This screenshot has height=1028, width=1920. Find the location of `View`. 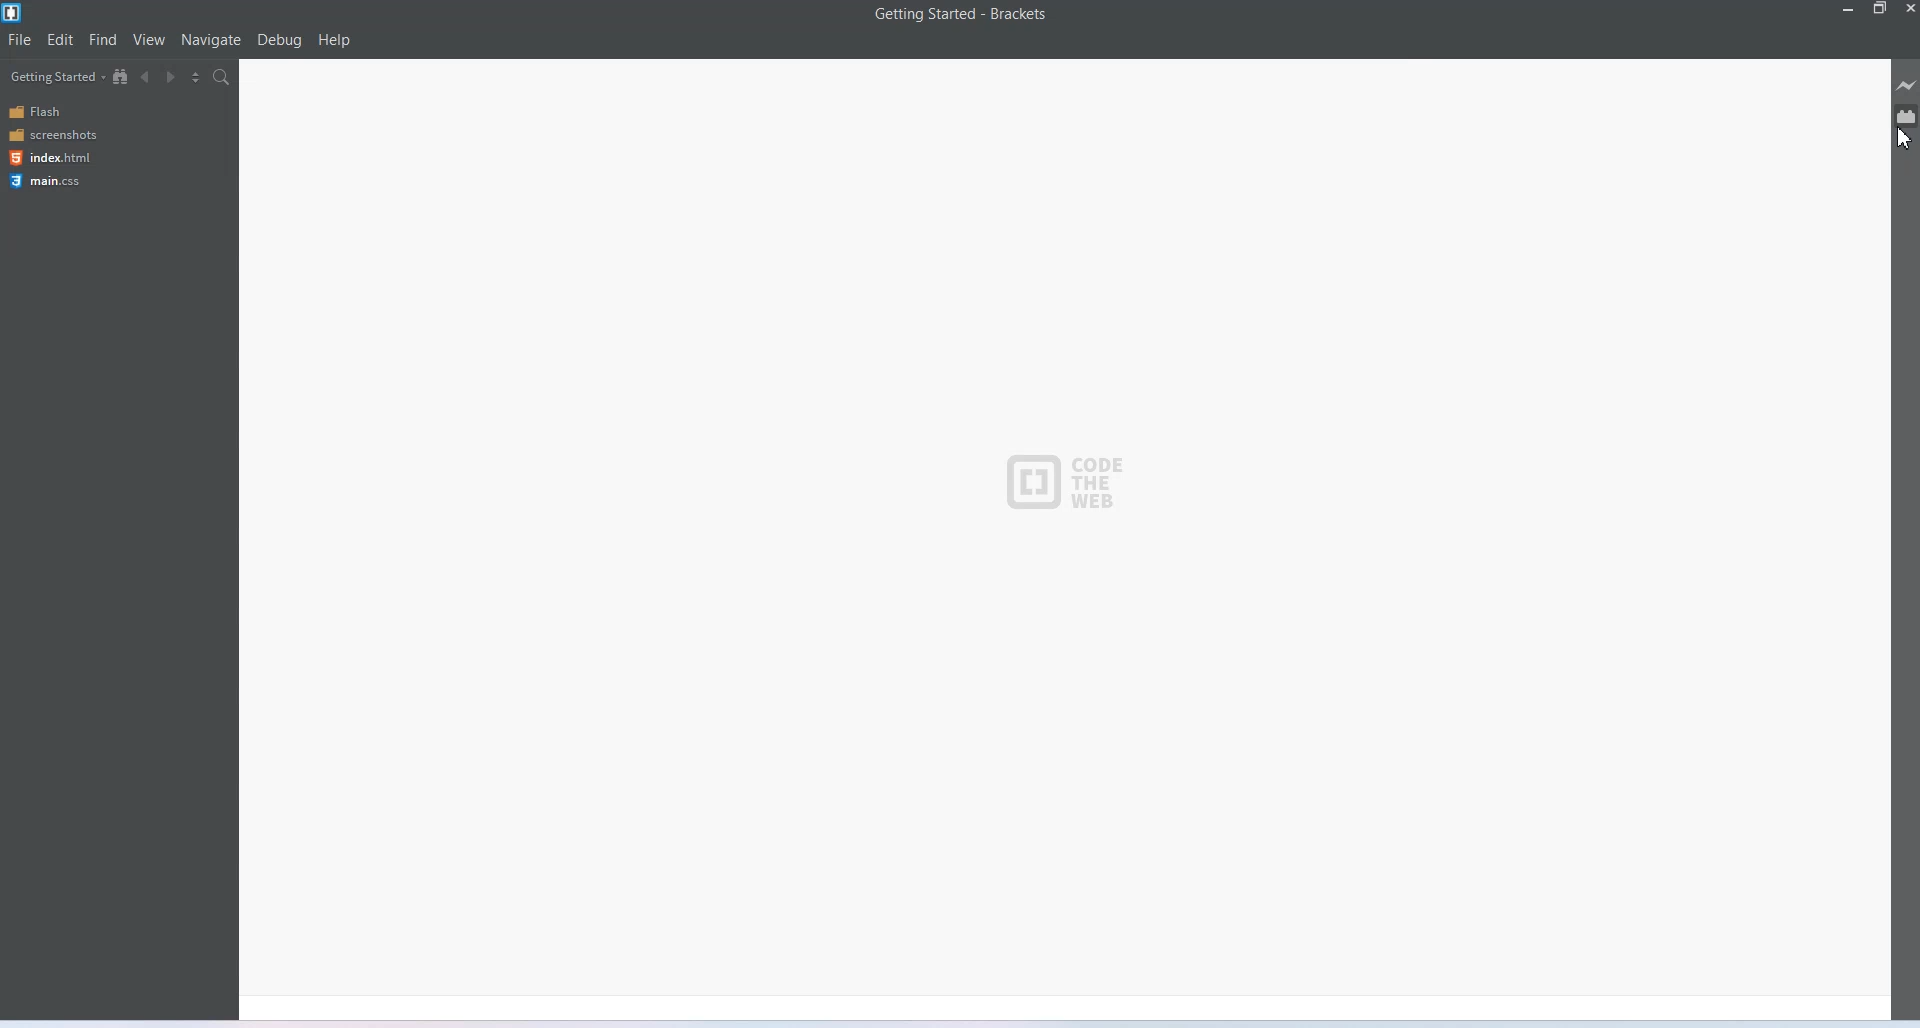

View is located at coordinates (150, 40).